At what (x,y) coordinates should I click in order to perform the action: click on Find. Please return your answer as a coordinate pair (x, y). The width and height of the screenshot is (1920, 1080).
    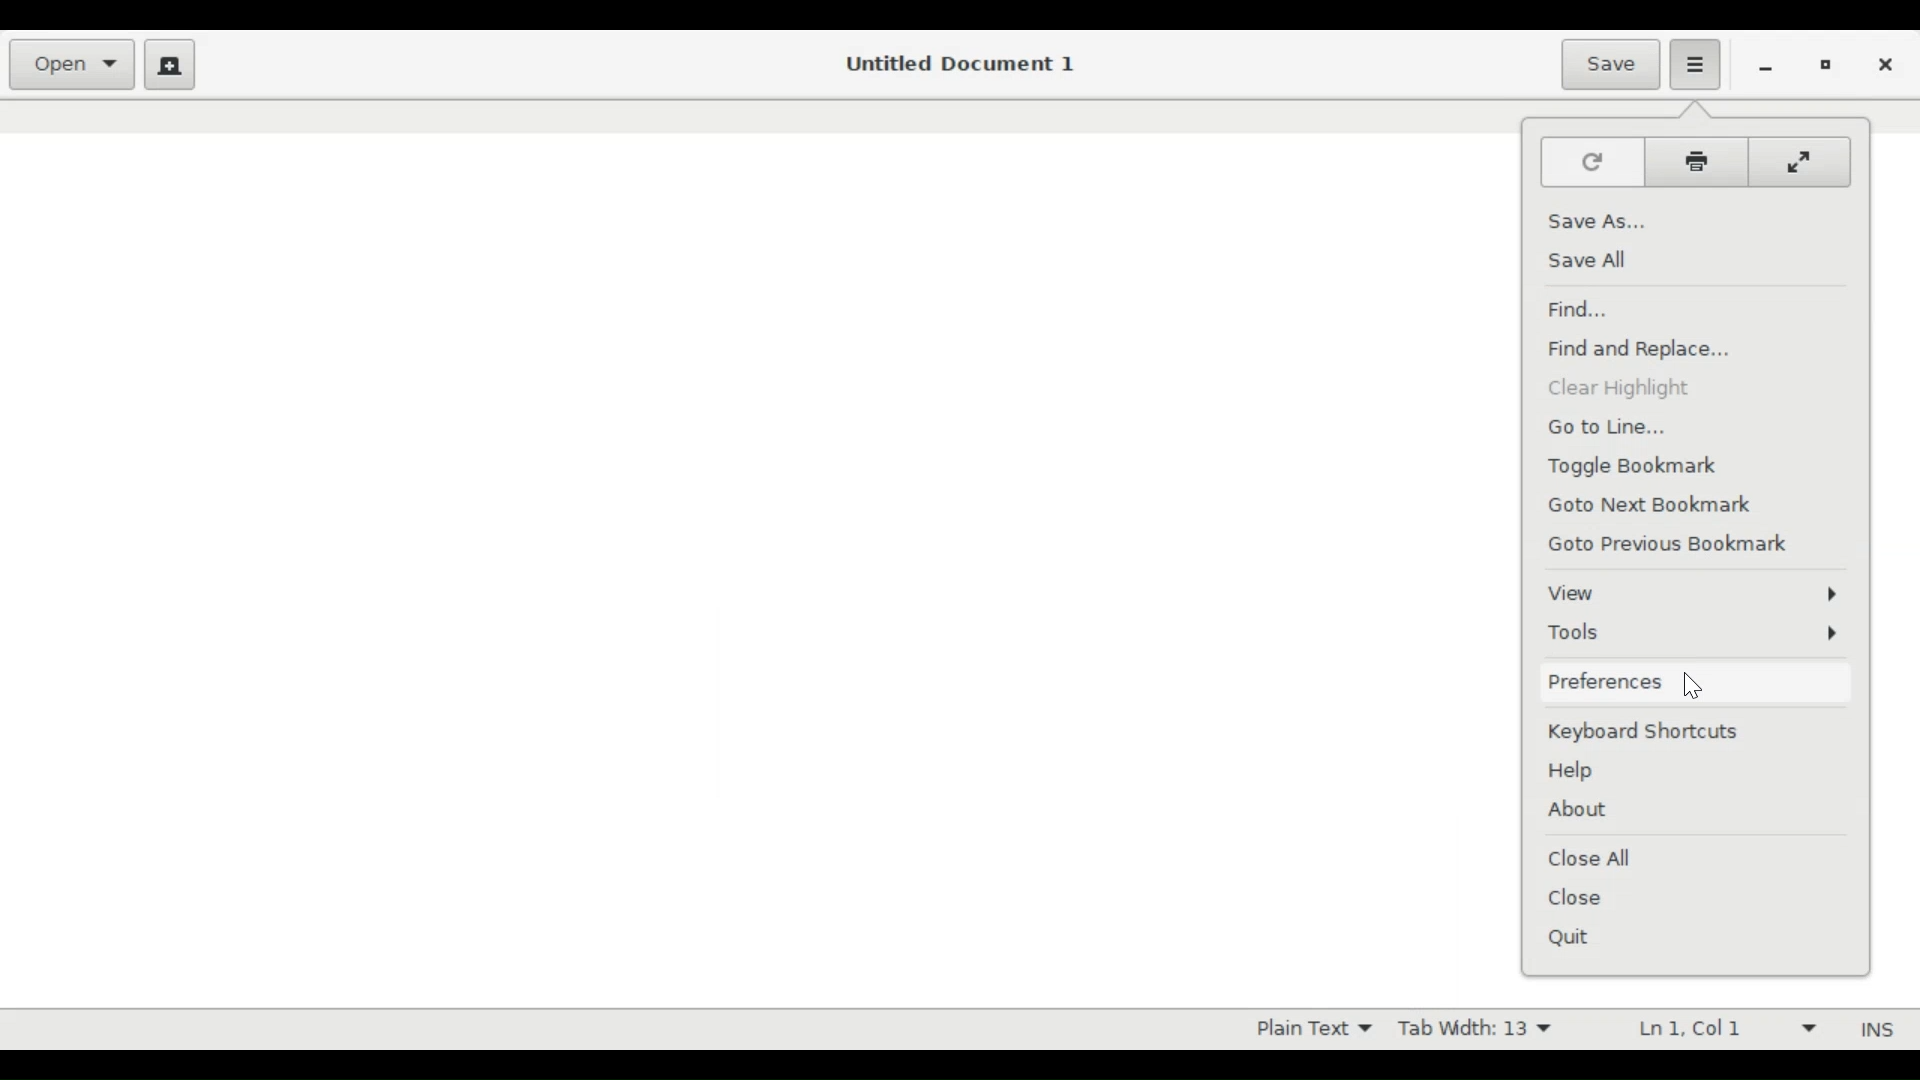
    Looking at the image, I should click on (1580, 310).